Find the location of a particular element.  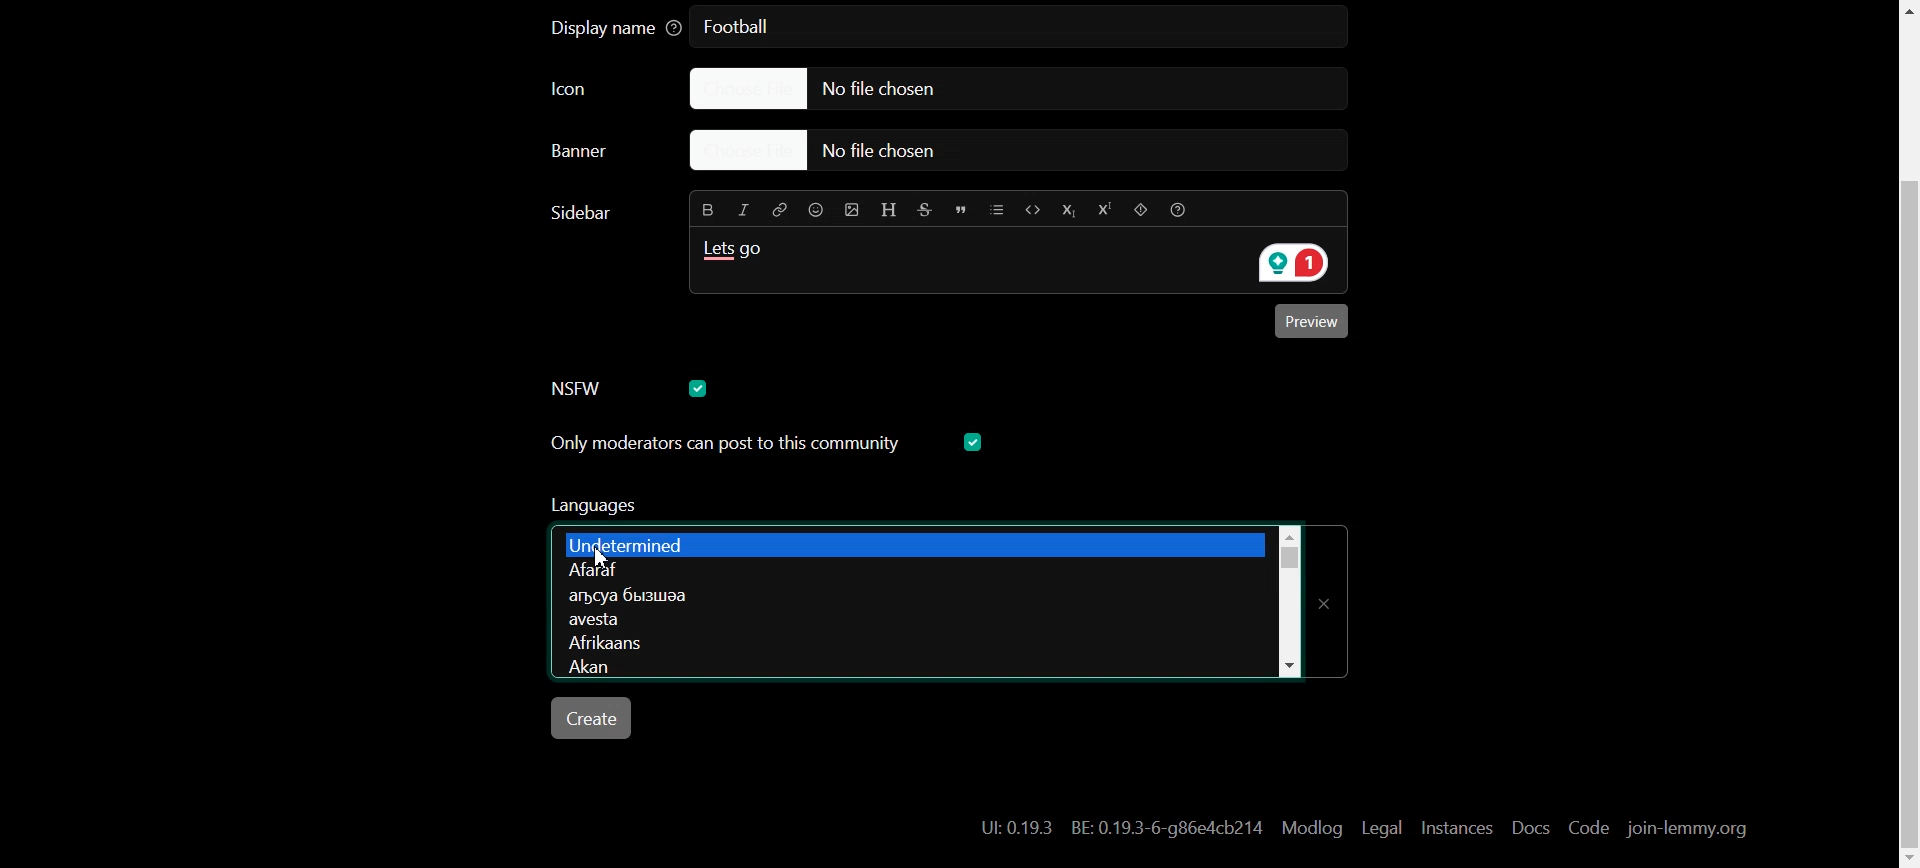

Superscript is located at coordinates (1103, 211).